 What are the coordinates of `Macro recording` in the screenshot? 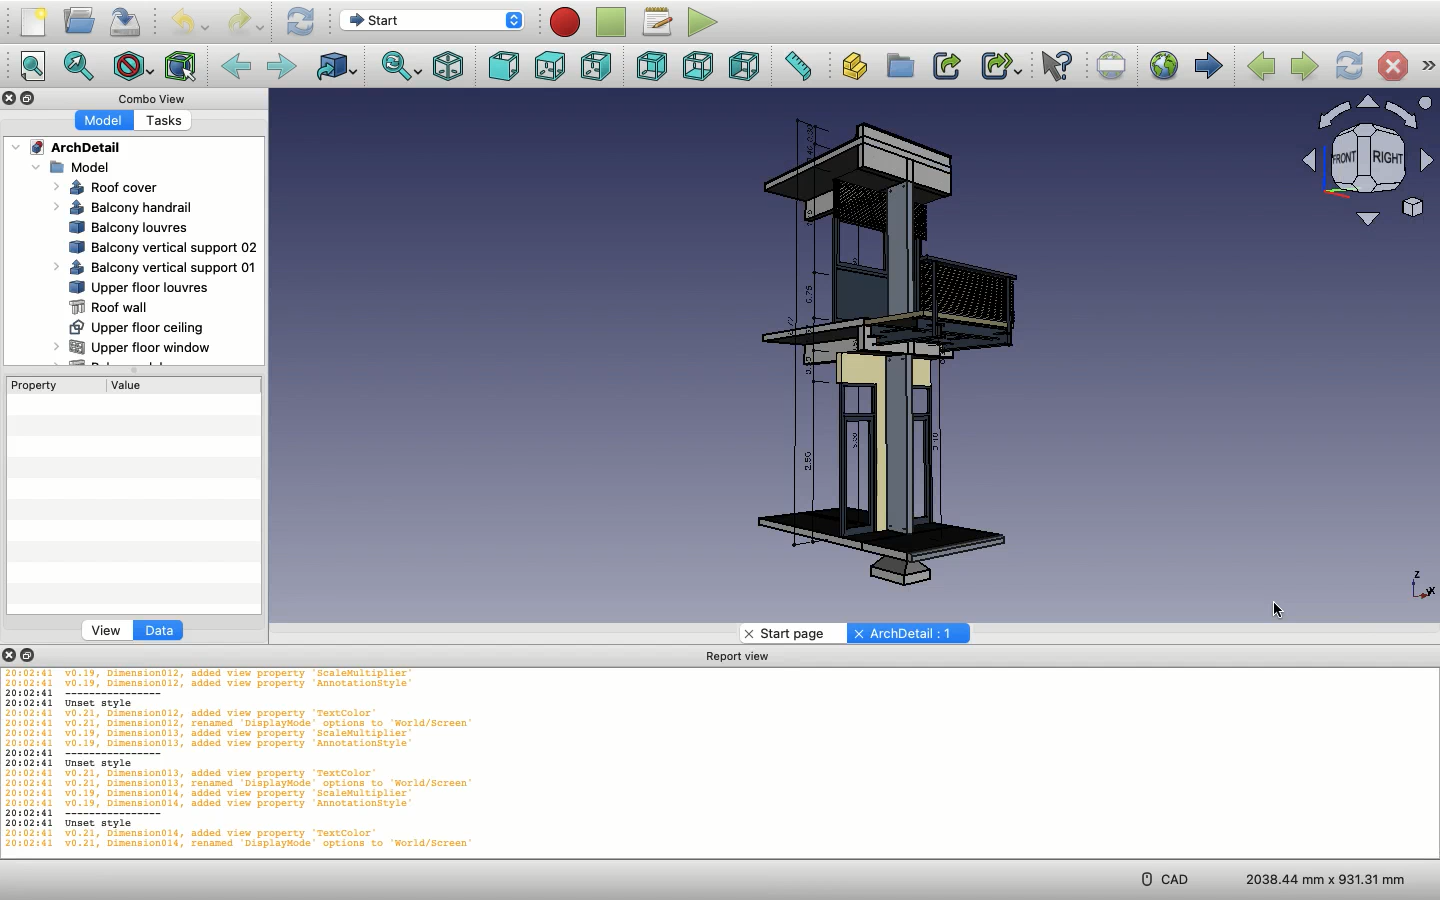 It's located at (564, 22).